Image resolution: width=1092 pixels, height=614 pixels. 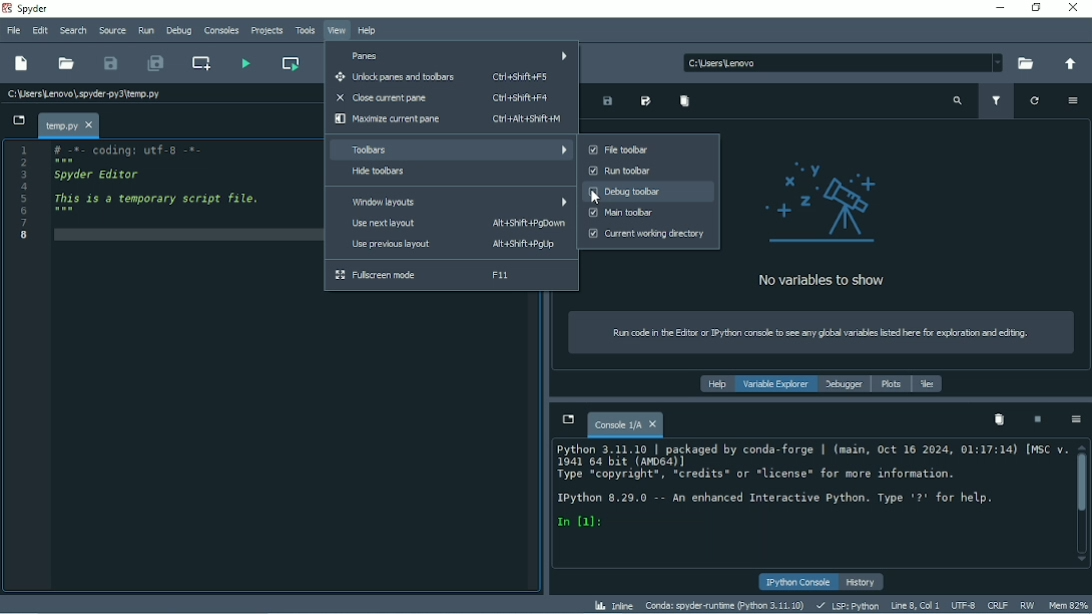 What do you see at coordinates (1074, 8) in the screenshot?
I see `Close` at bounding box center [1074, 8].